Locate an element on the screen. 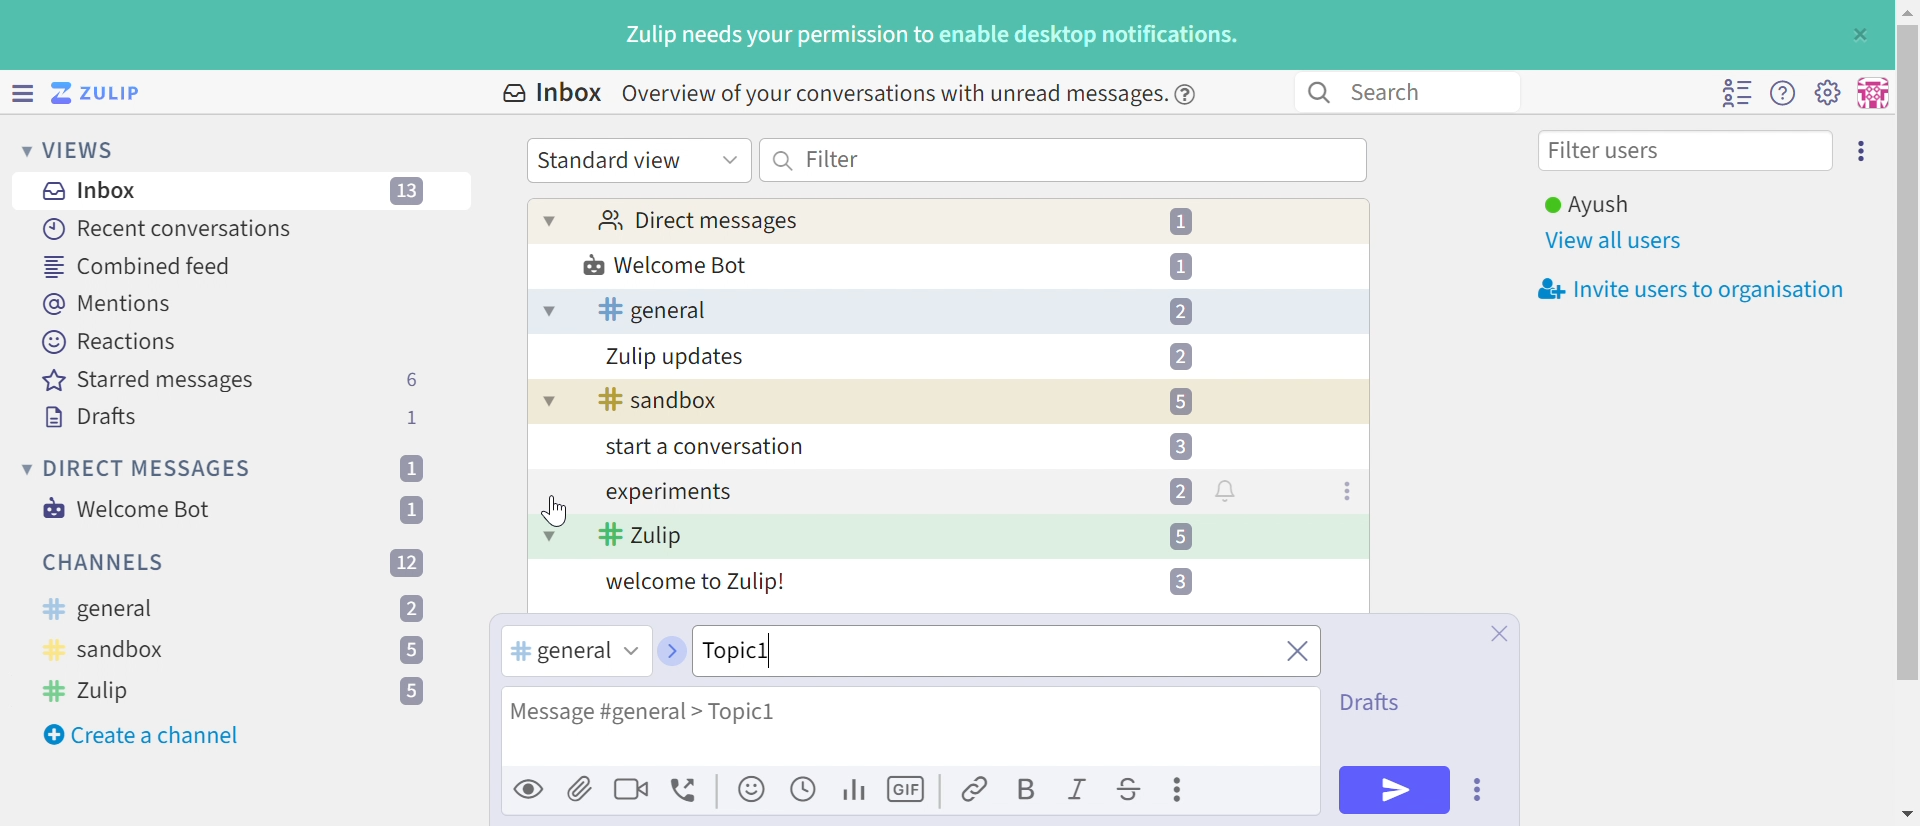 This screenshot has width=1920, height=826. Inbox is located at coordinates (550, 93).